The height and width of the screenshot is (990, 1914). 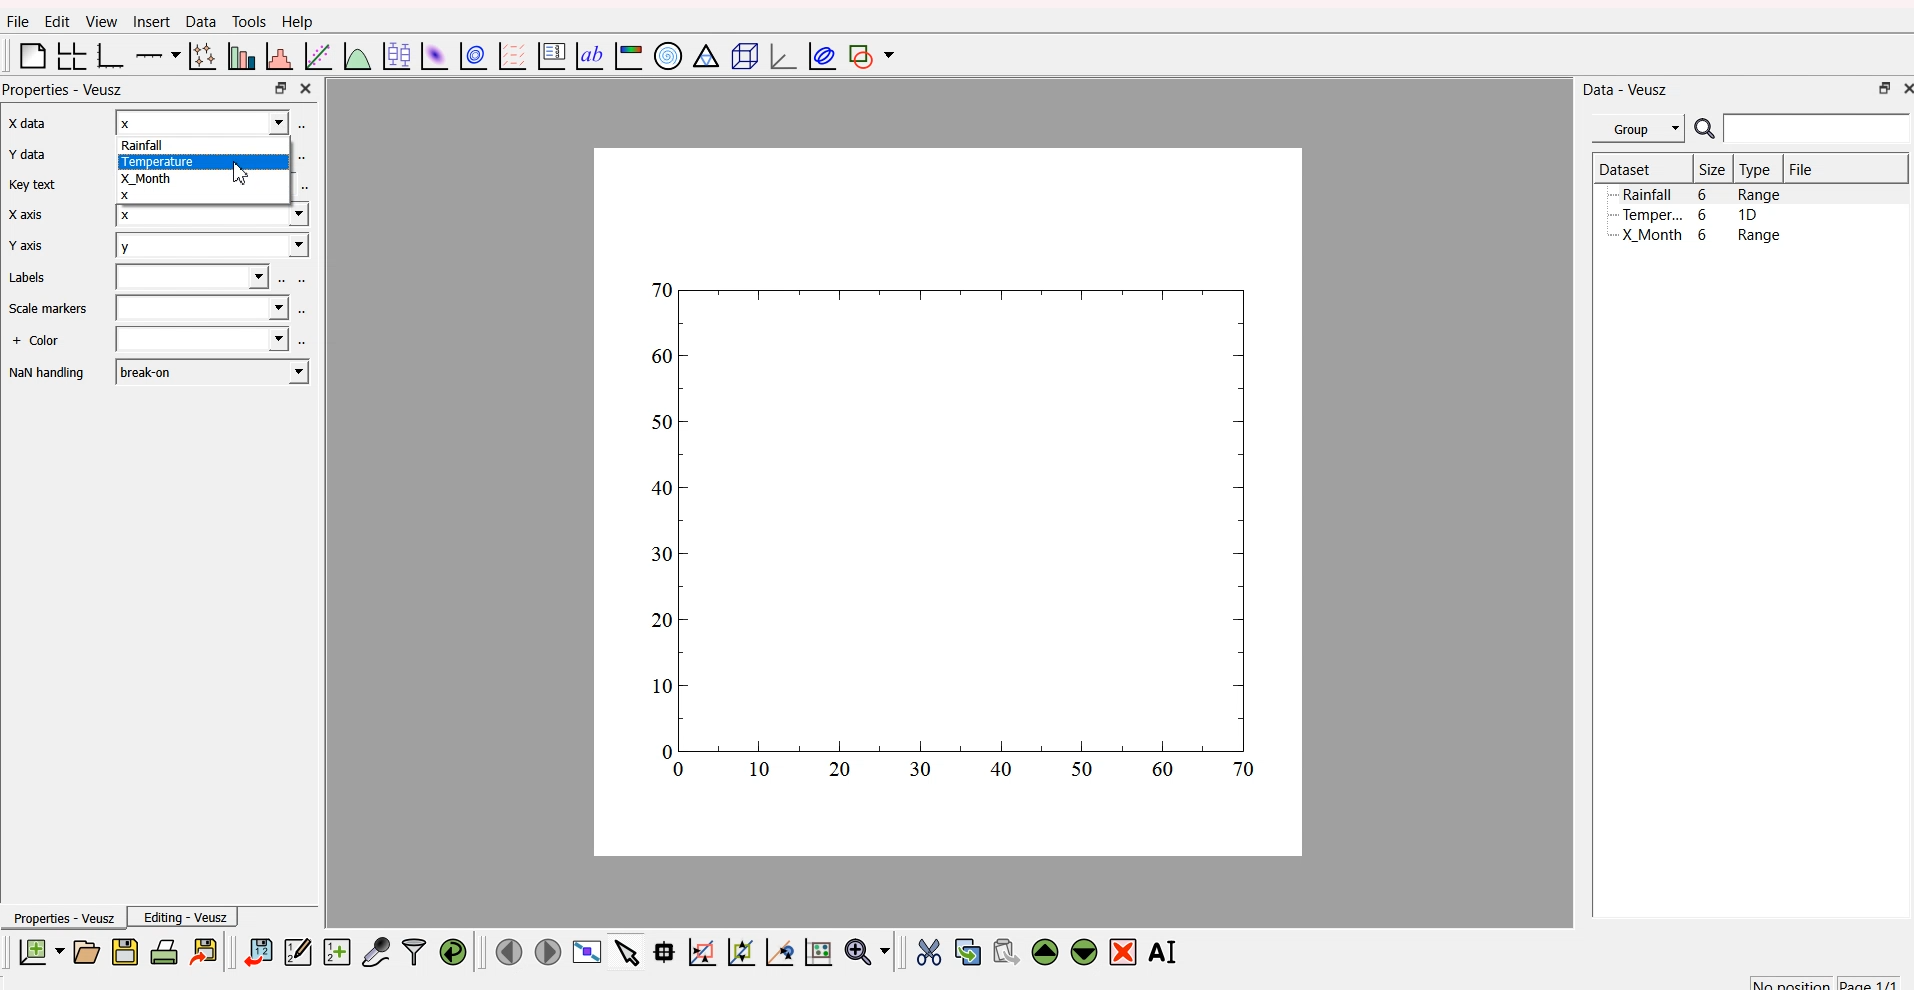 I want to click on new document, so click(x=40, y=953).